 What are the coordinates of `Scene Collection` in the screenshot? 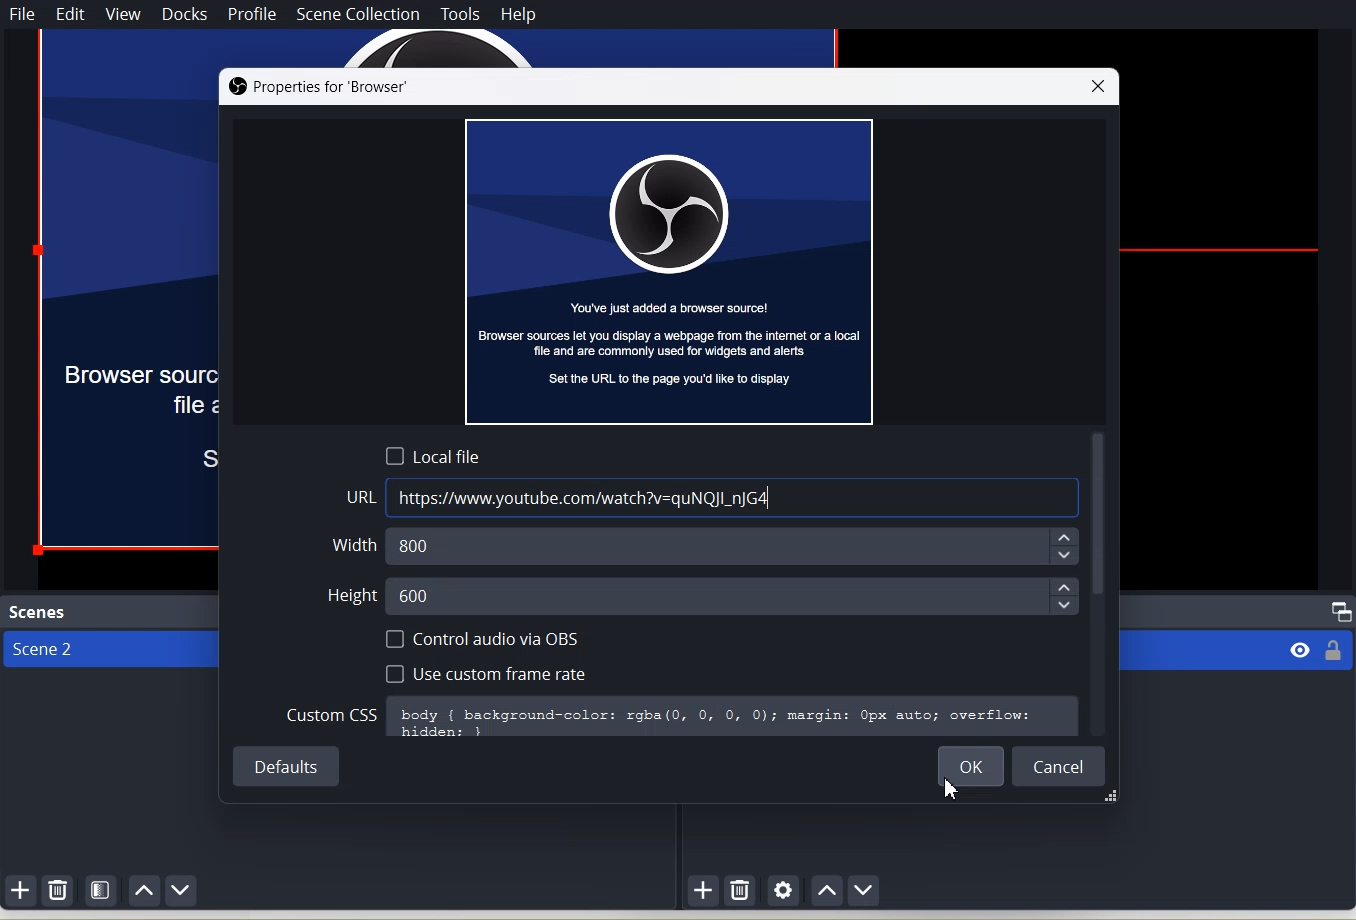 It's located at (357, 14).